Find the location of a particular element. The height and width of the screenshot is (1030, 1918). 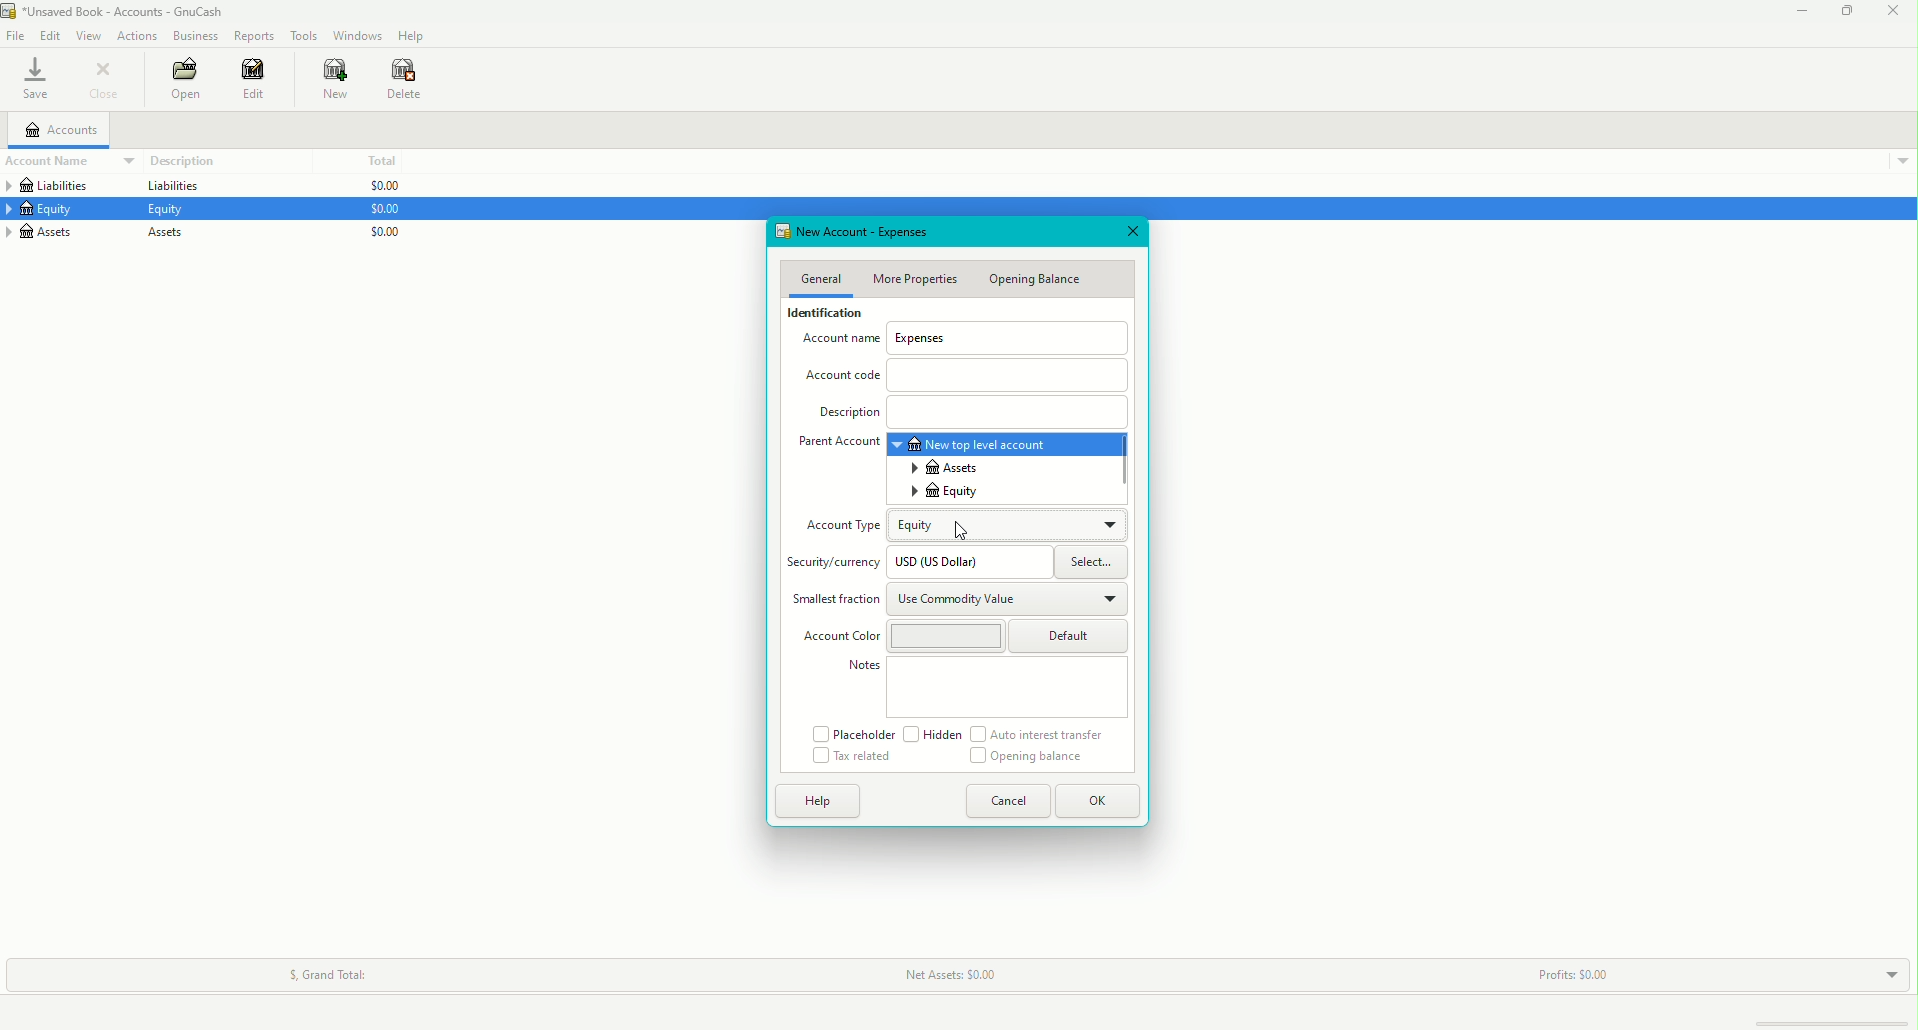

Assets is located at coordinates (953, 470).